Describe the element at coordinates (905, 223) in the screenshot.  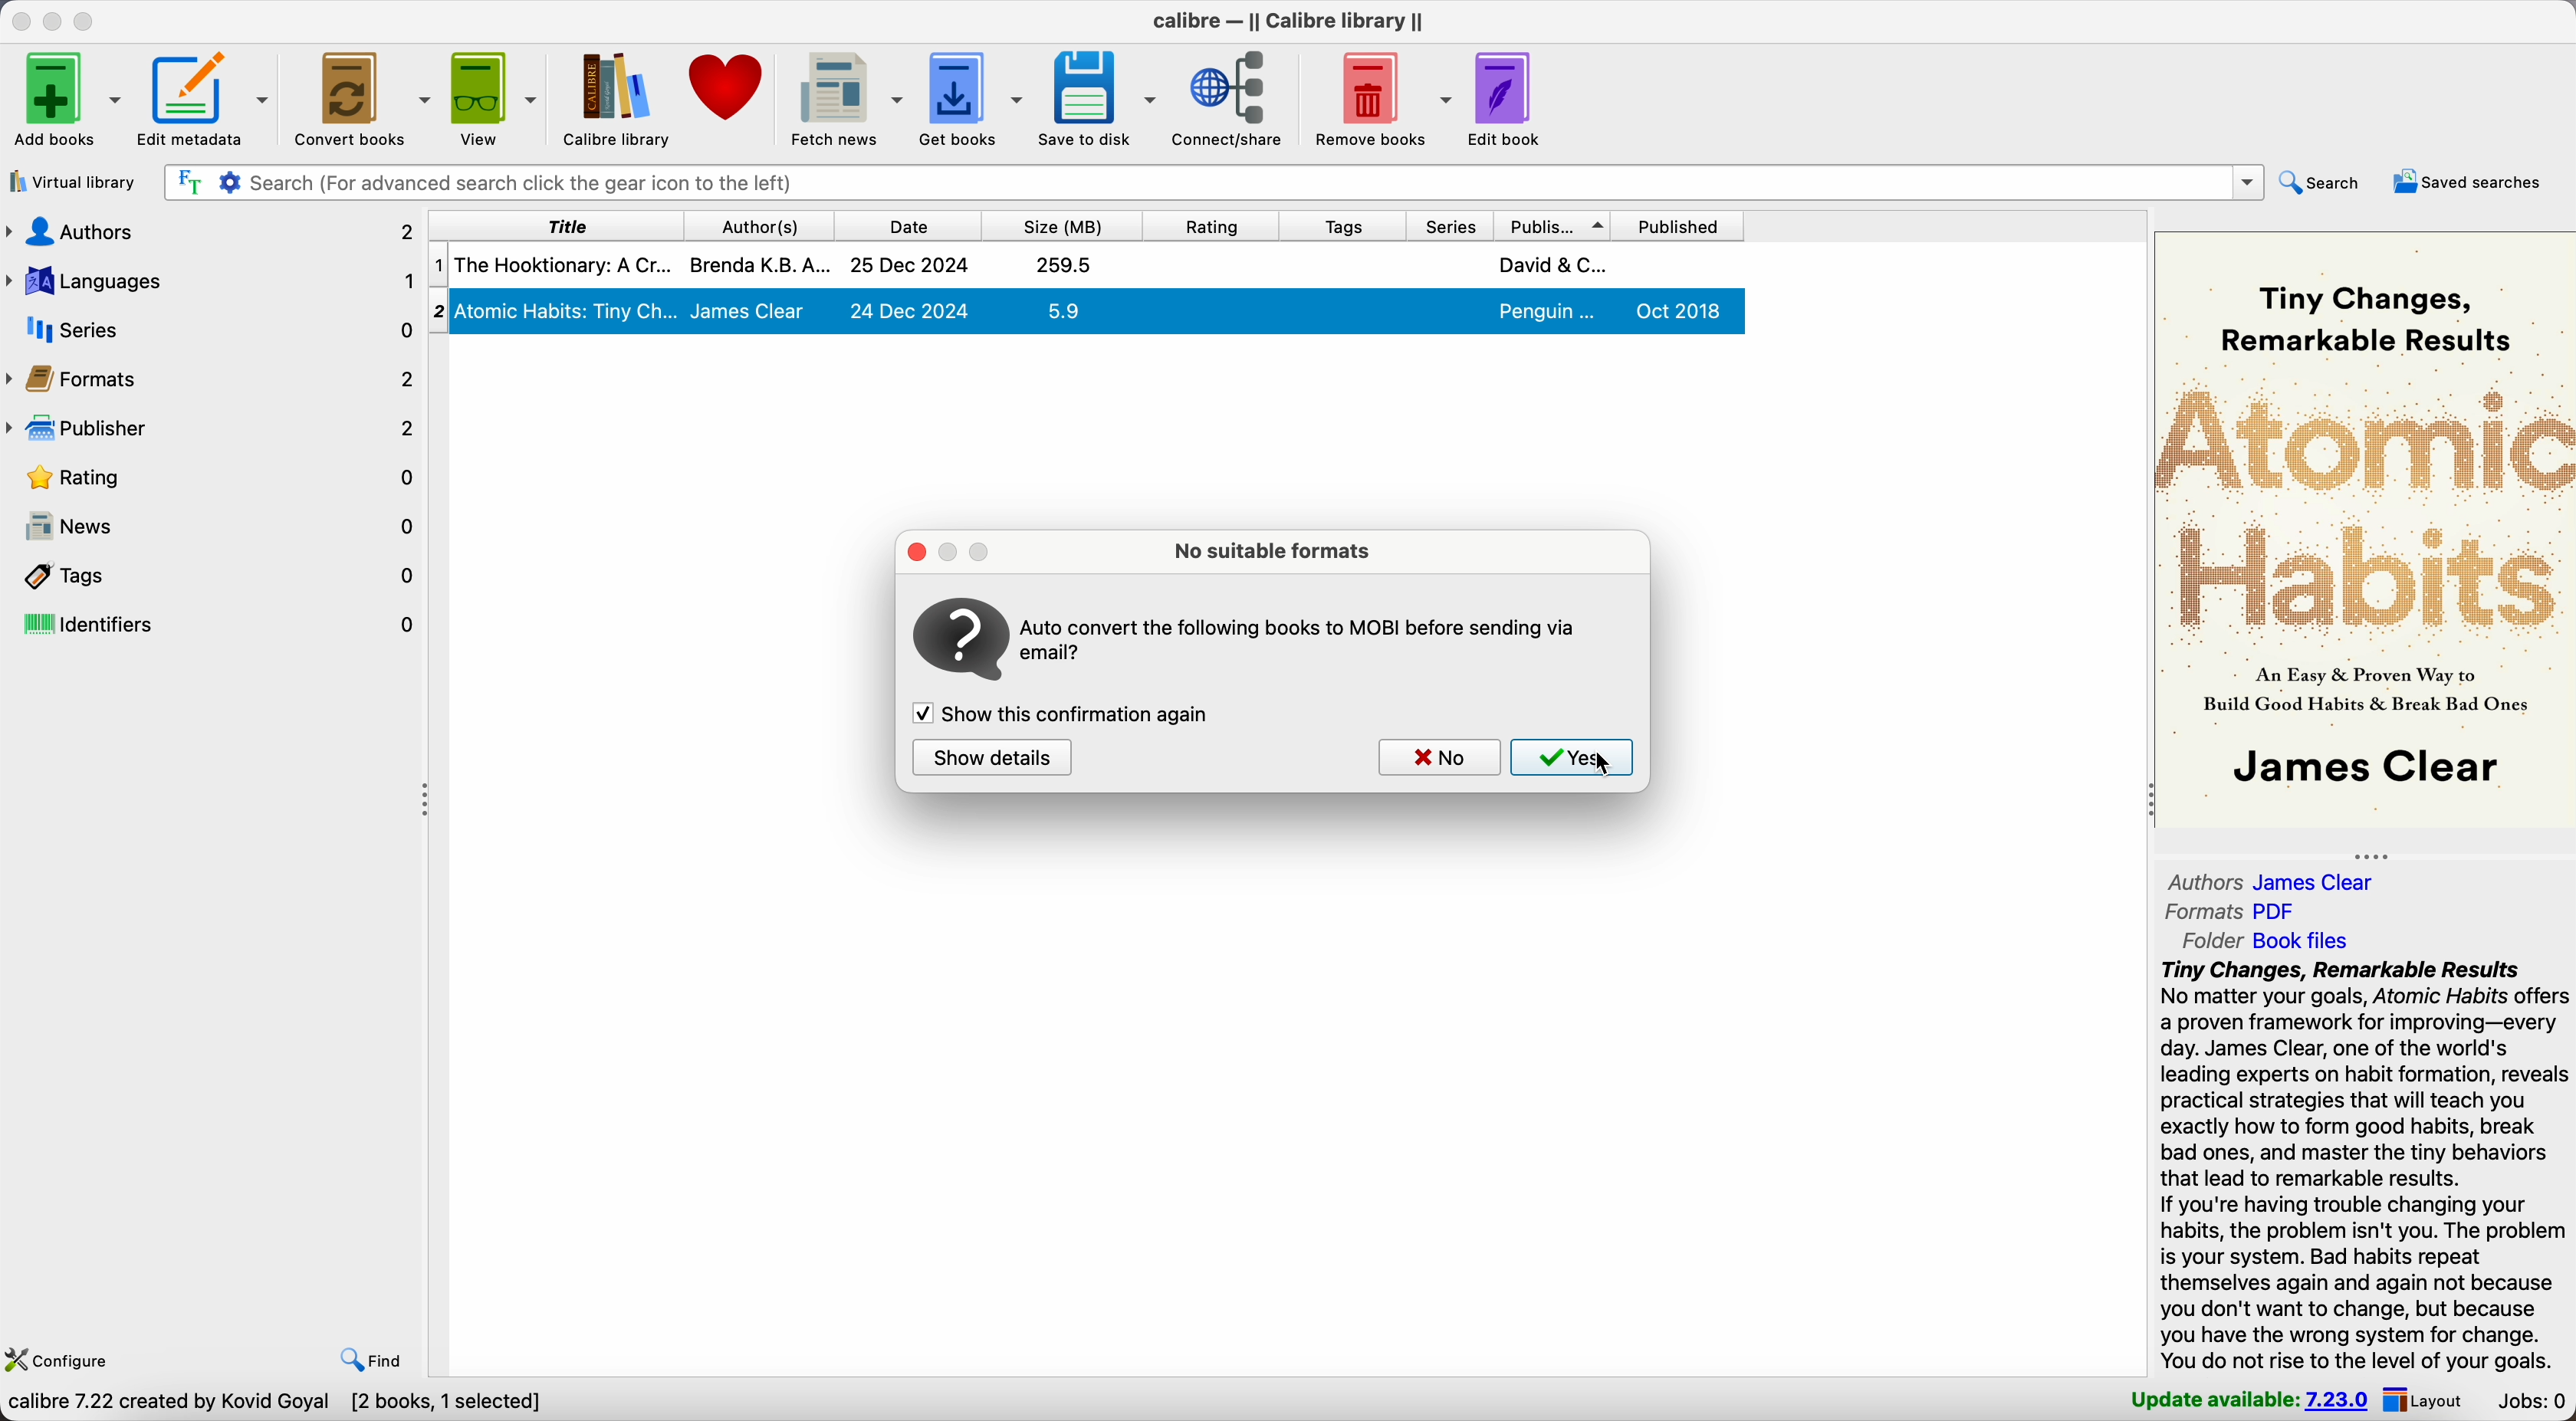
I see `date` at that location.